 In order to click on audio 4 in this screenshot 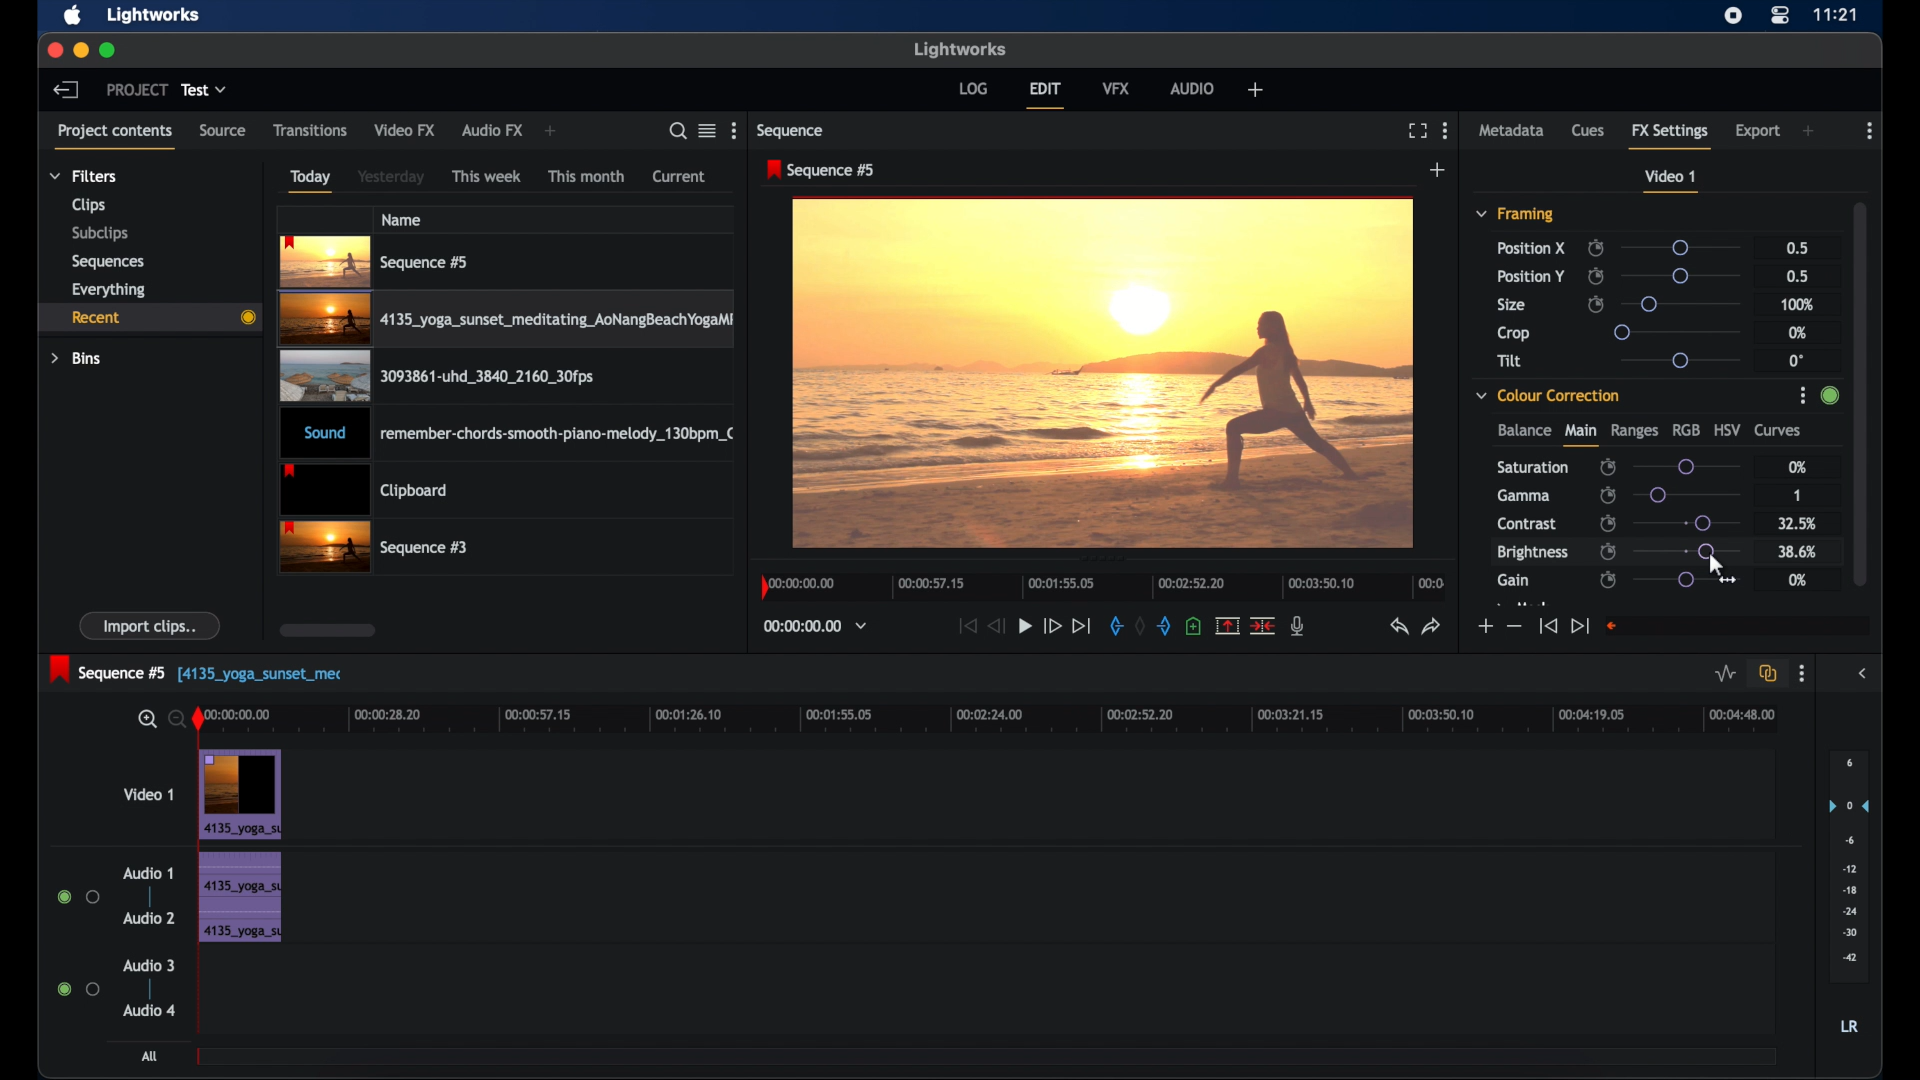, I will do `click(150, 1009)`.